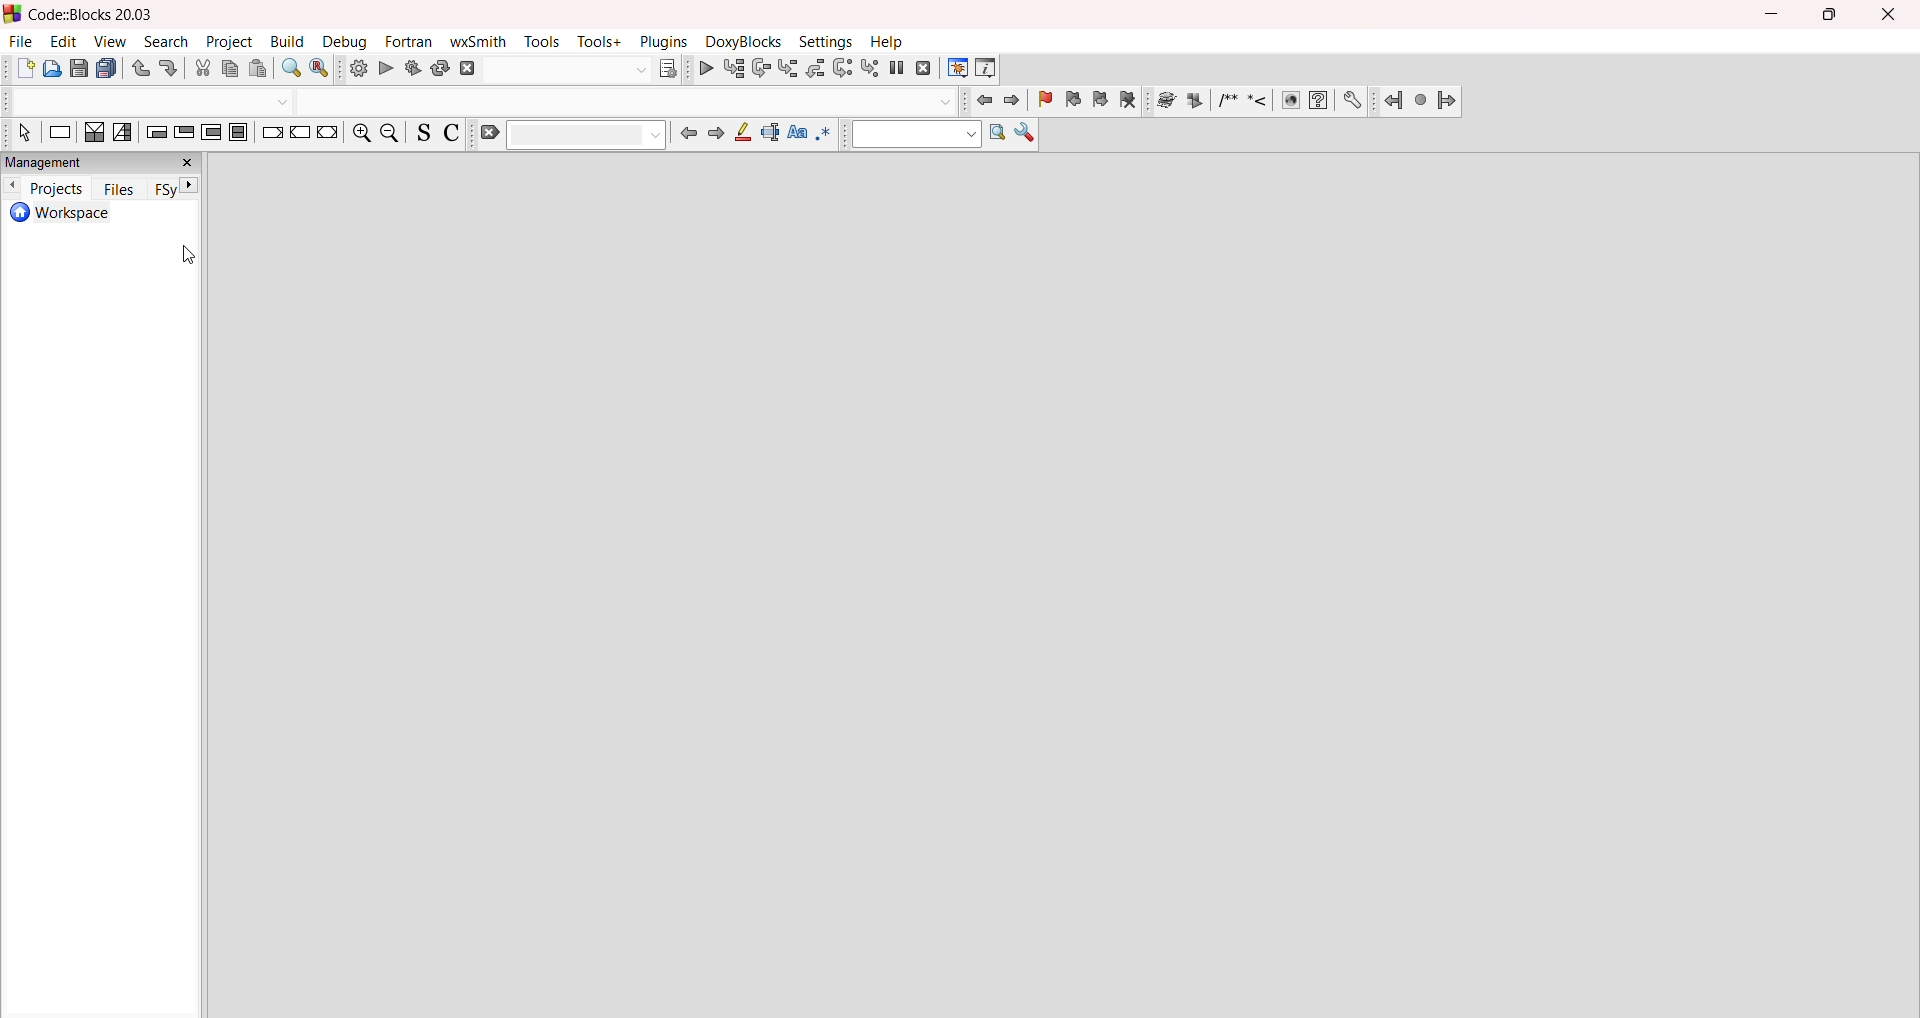 This screenshot has height=1018, width=1920. Describe the element at coordinates (544, 41) in the screenshot. I see `tools` at that location.